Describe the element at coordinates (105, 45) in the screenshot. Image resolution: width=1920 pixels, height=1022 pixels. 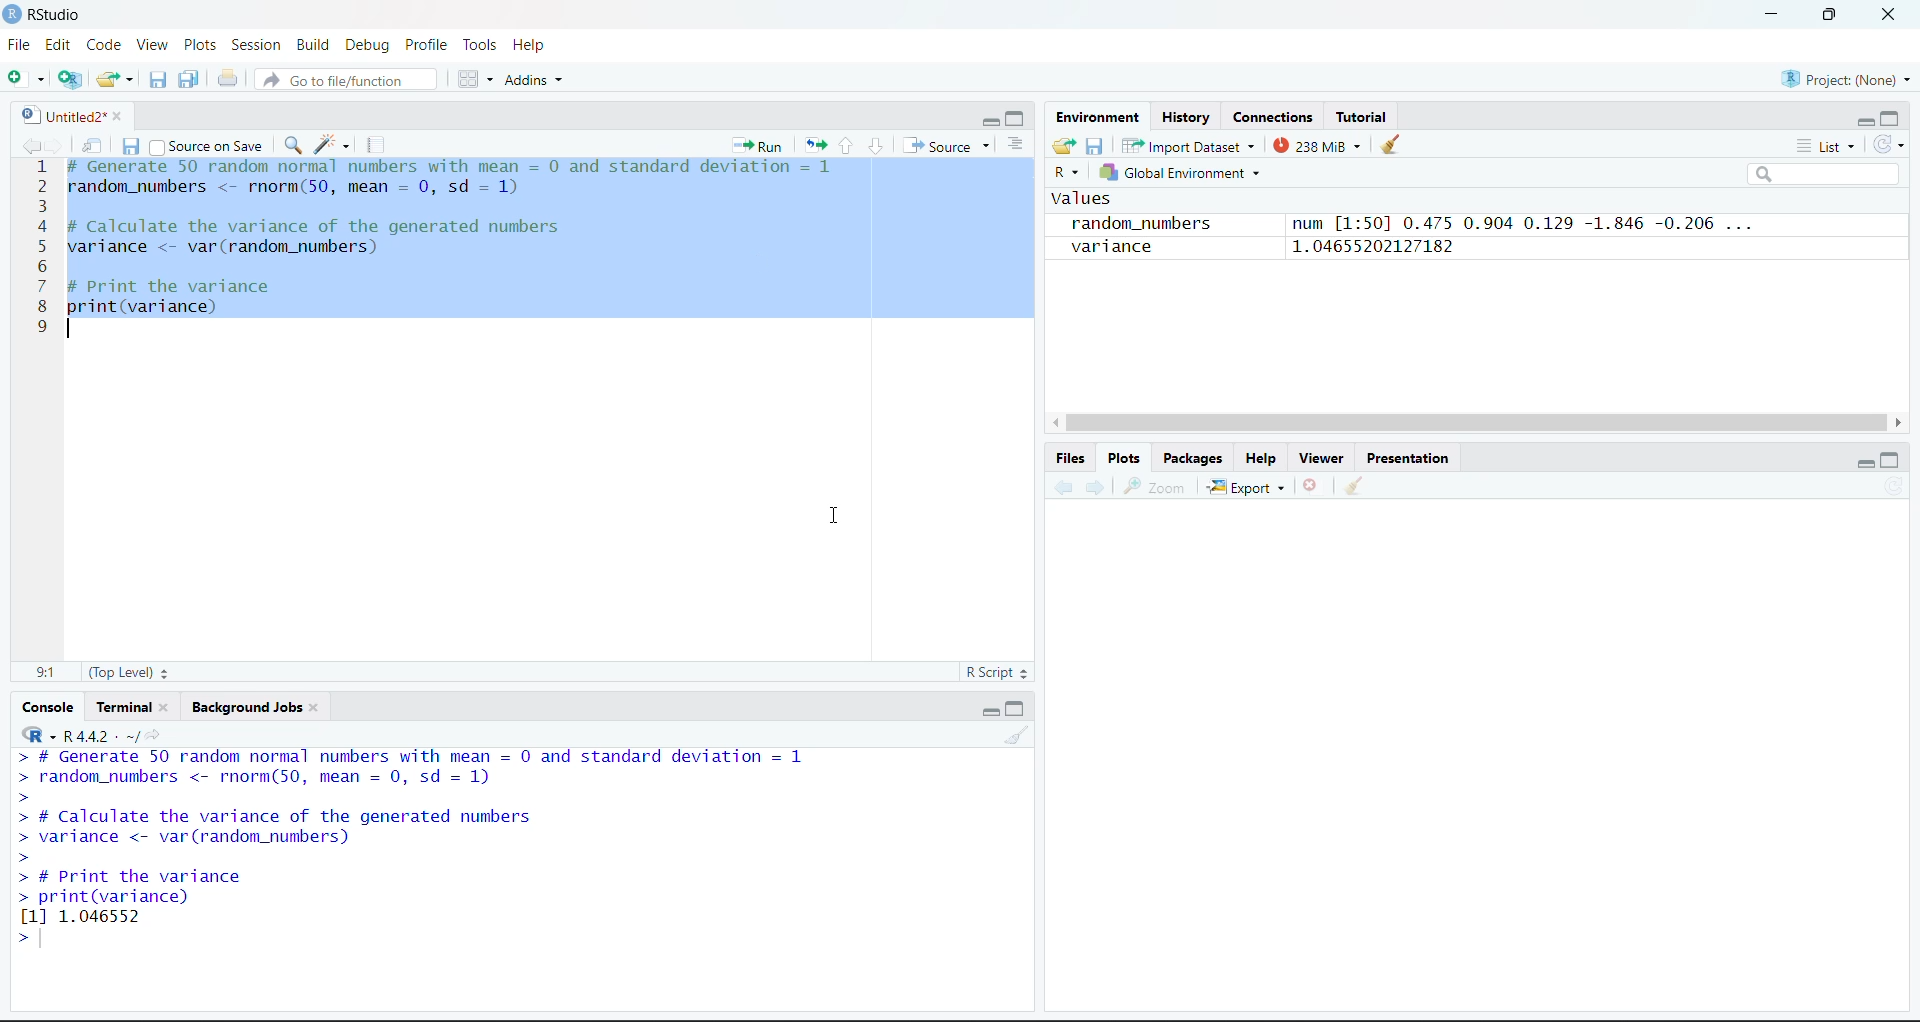
I see `Code` at that location.